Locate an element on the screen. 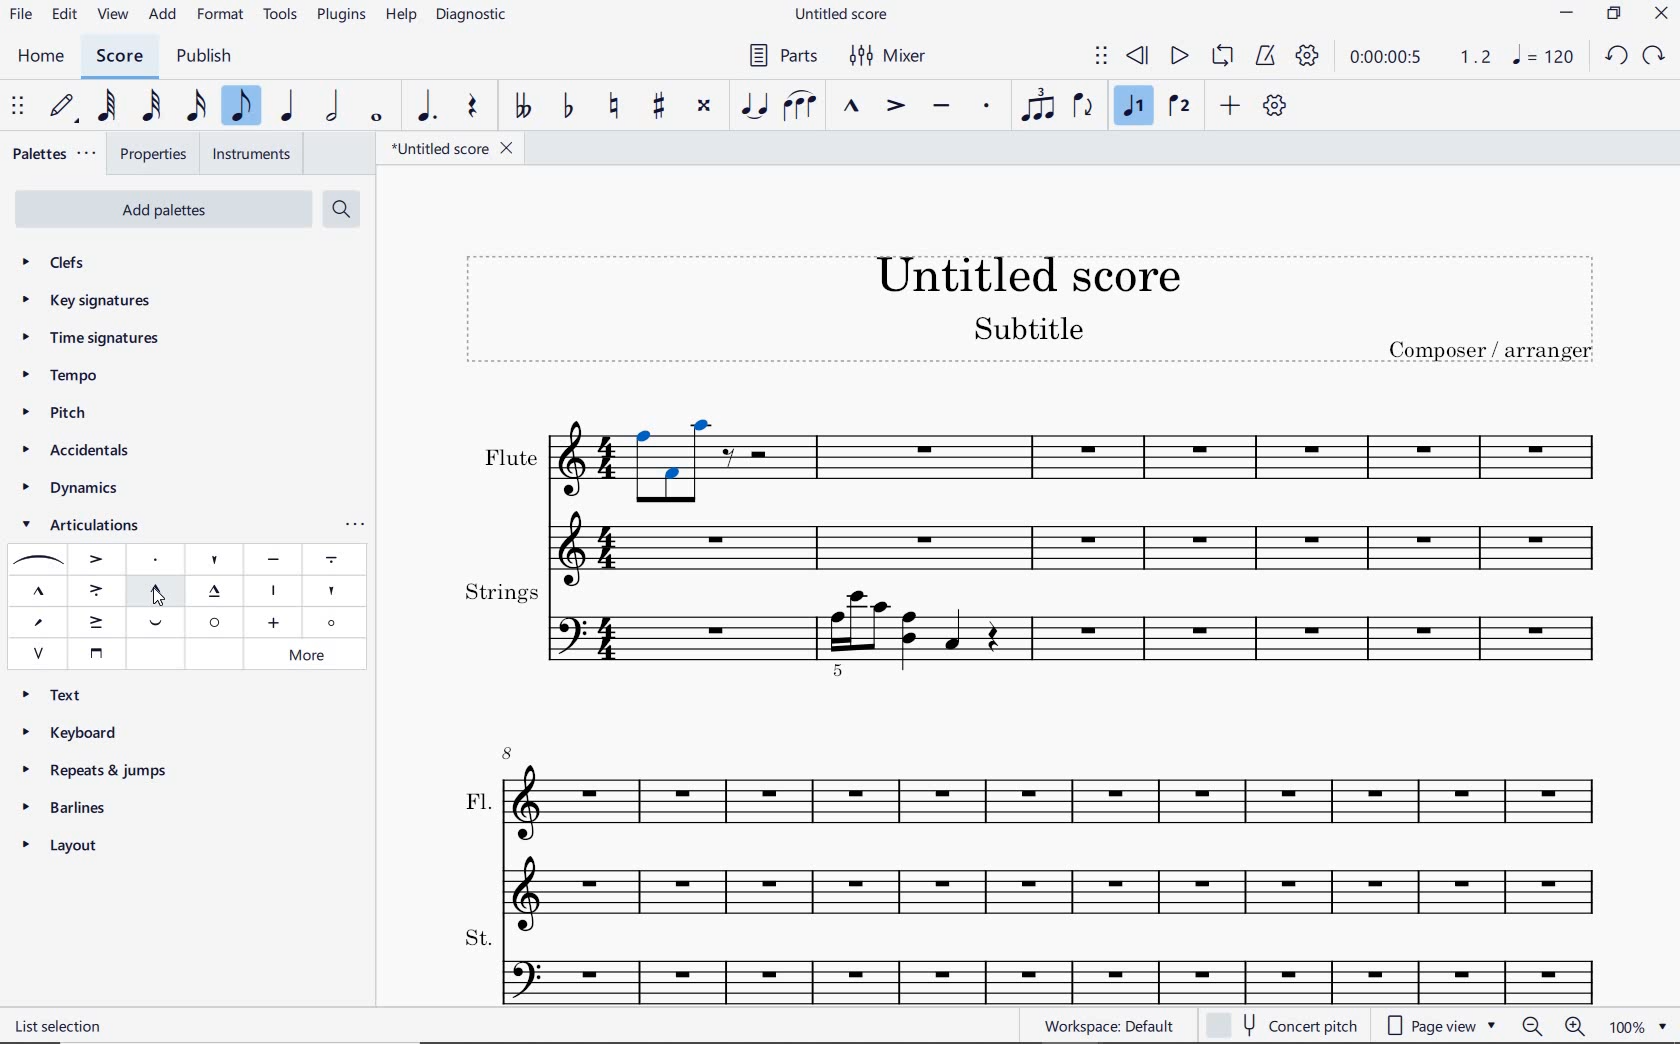 Image resolution: width=1680 pixels, height=1044 pixels. file name is located at coordinates (844, 13).